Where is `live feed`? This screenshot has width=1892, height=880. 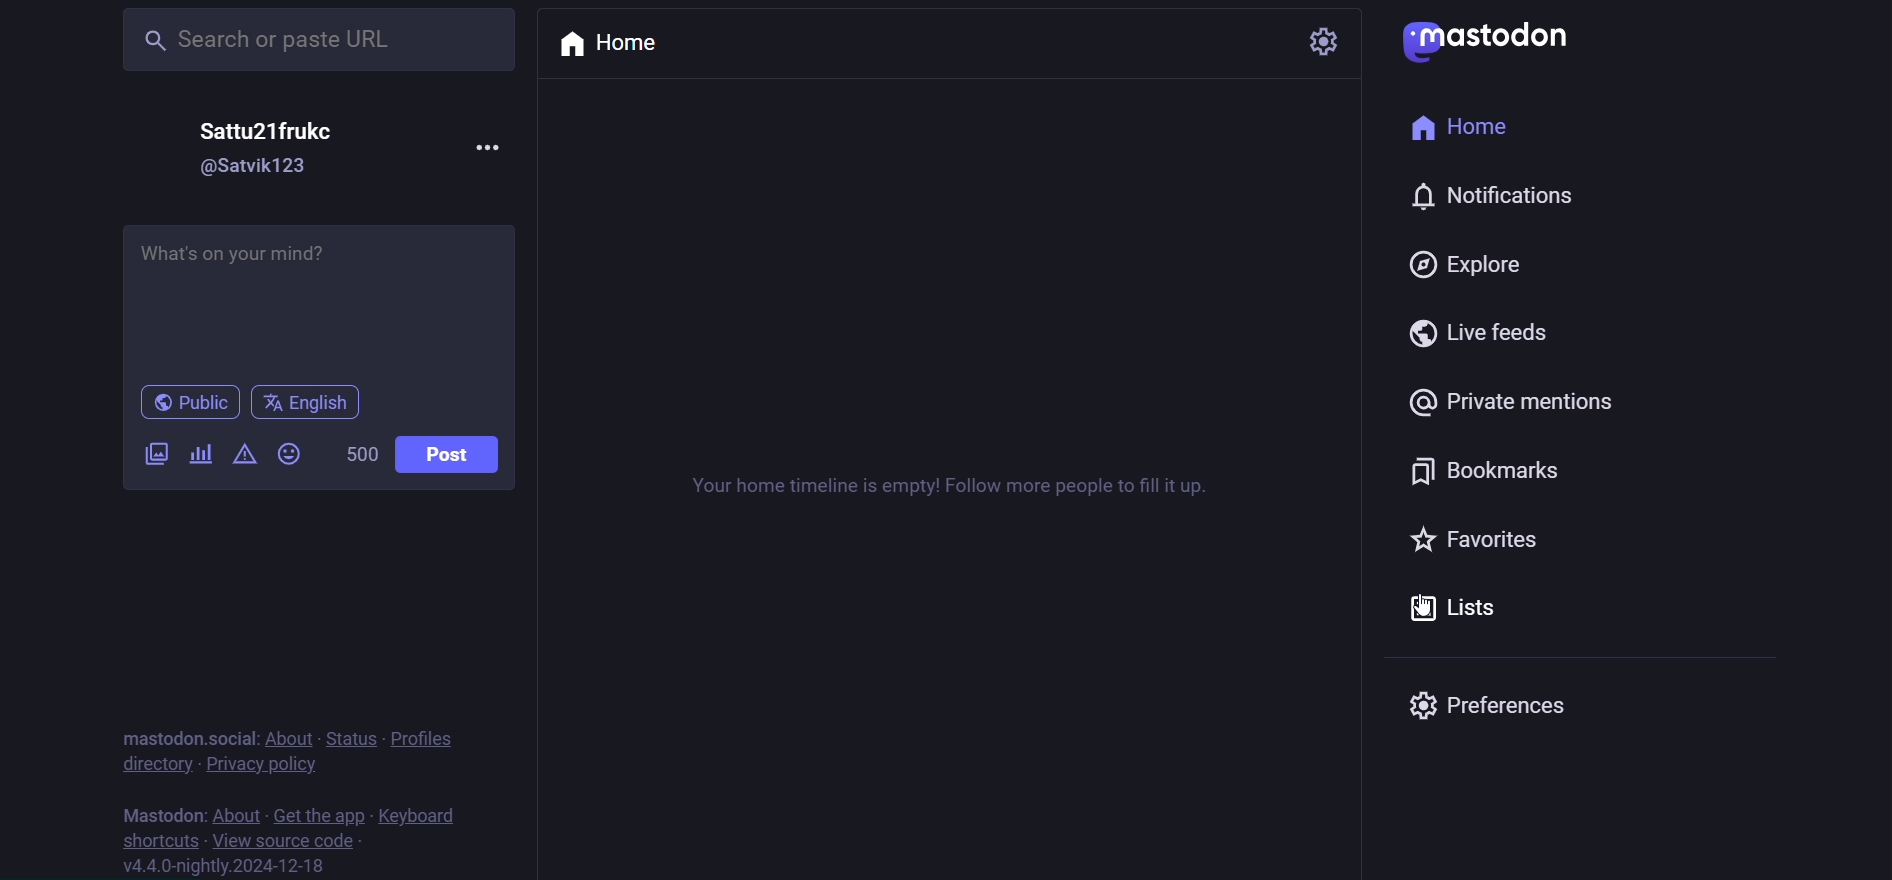 live feed is located at coordinates (1488, 333).